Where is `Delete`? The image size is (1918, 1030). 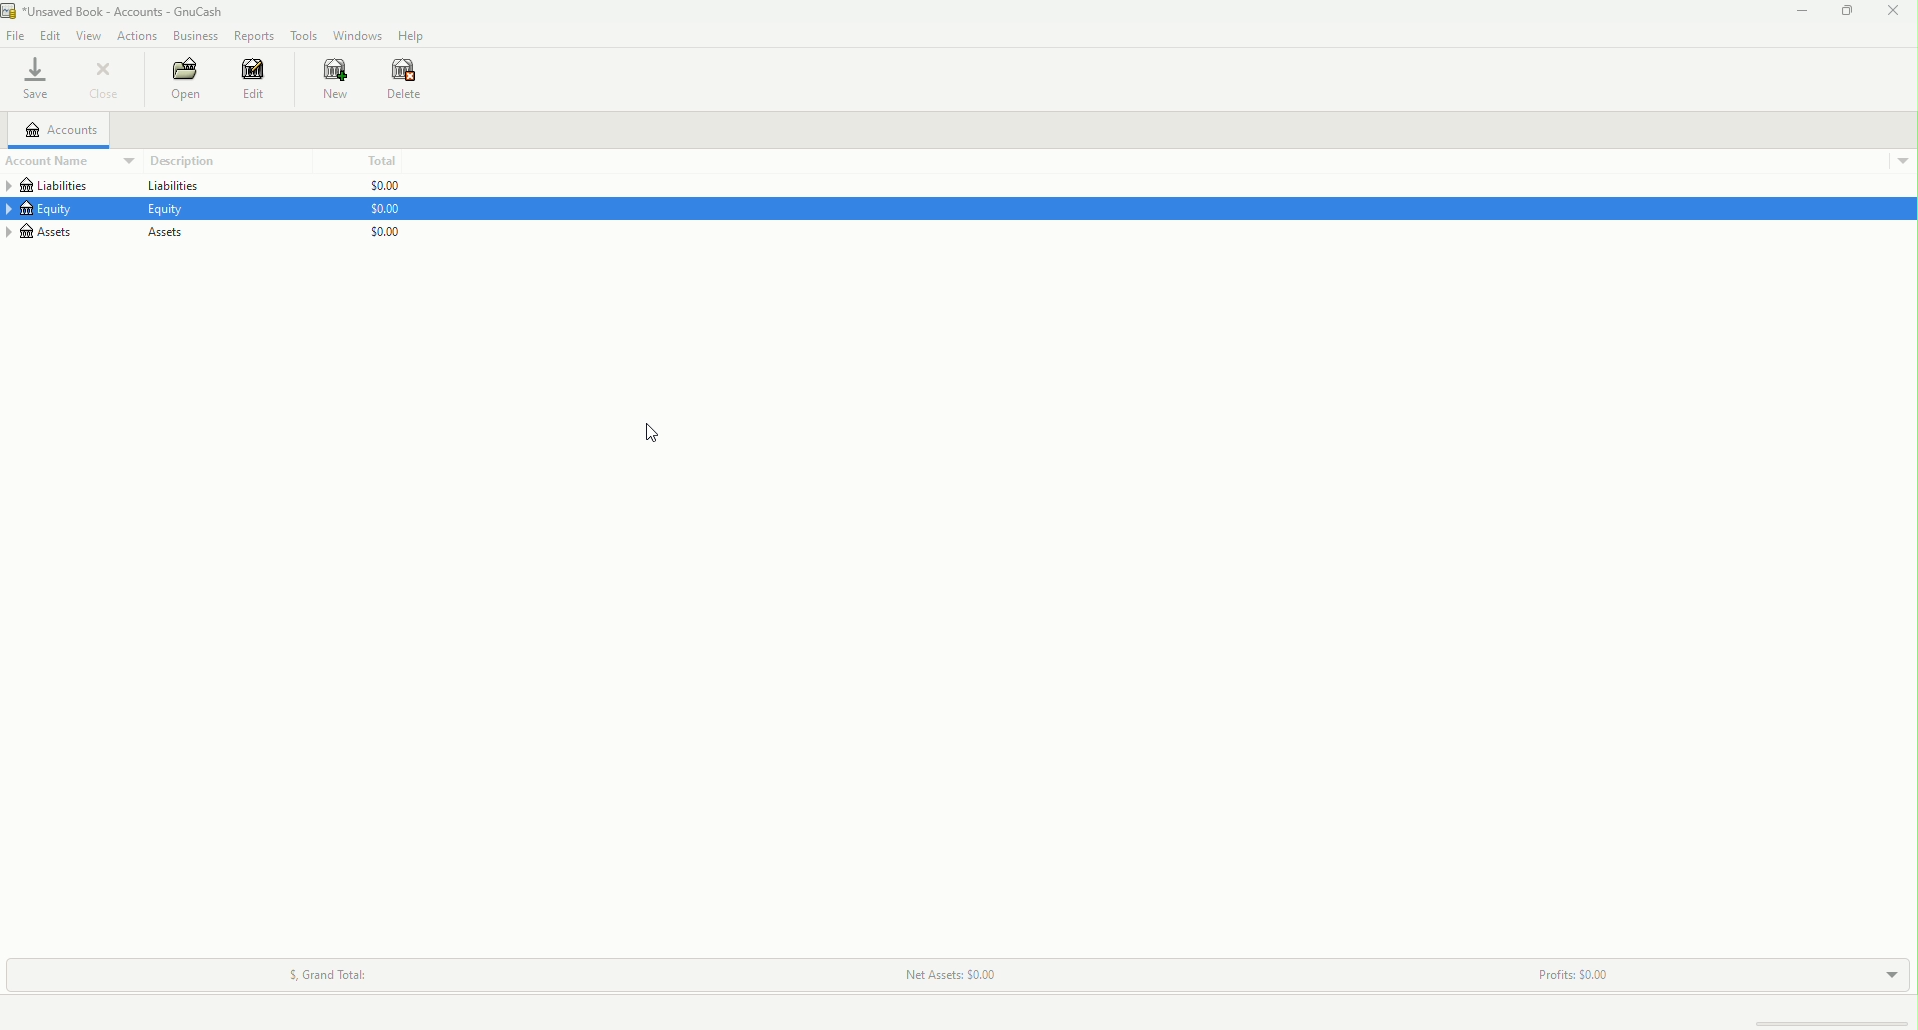 Delete is located at coordinates (408, 79).